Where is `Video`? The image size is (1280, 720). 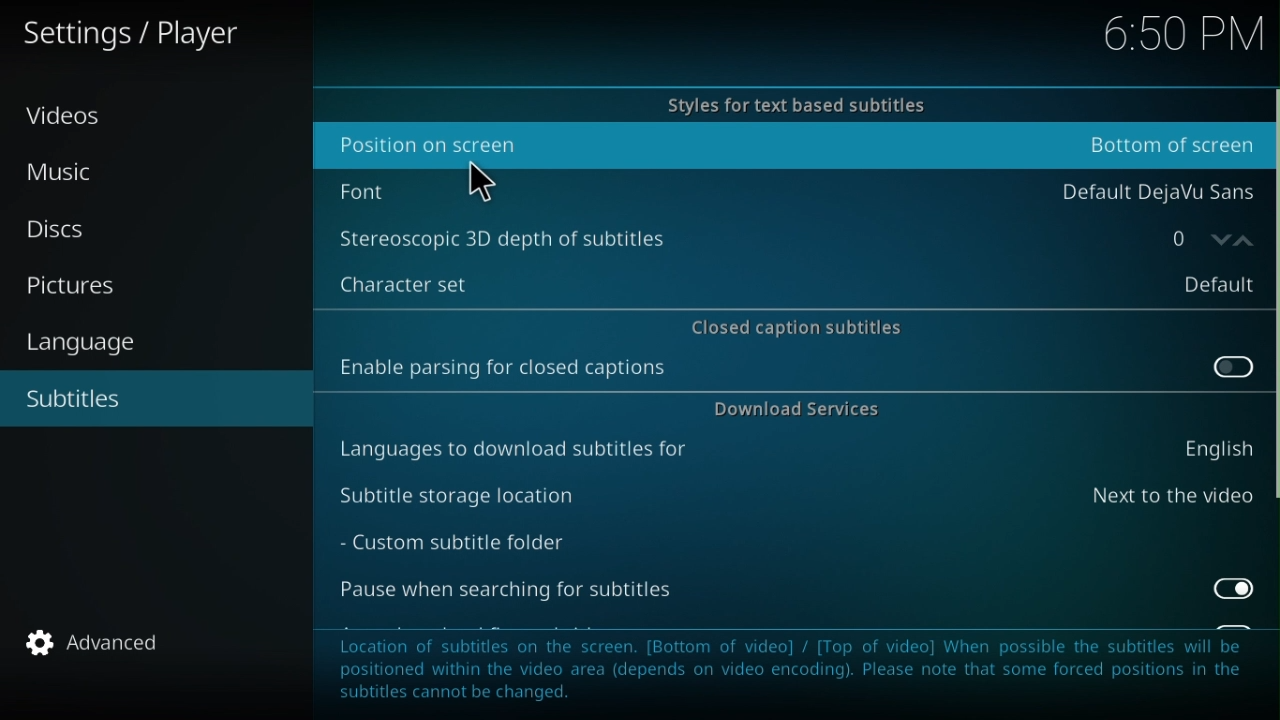
Video is located at coordinates (67, 122).